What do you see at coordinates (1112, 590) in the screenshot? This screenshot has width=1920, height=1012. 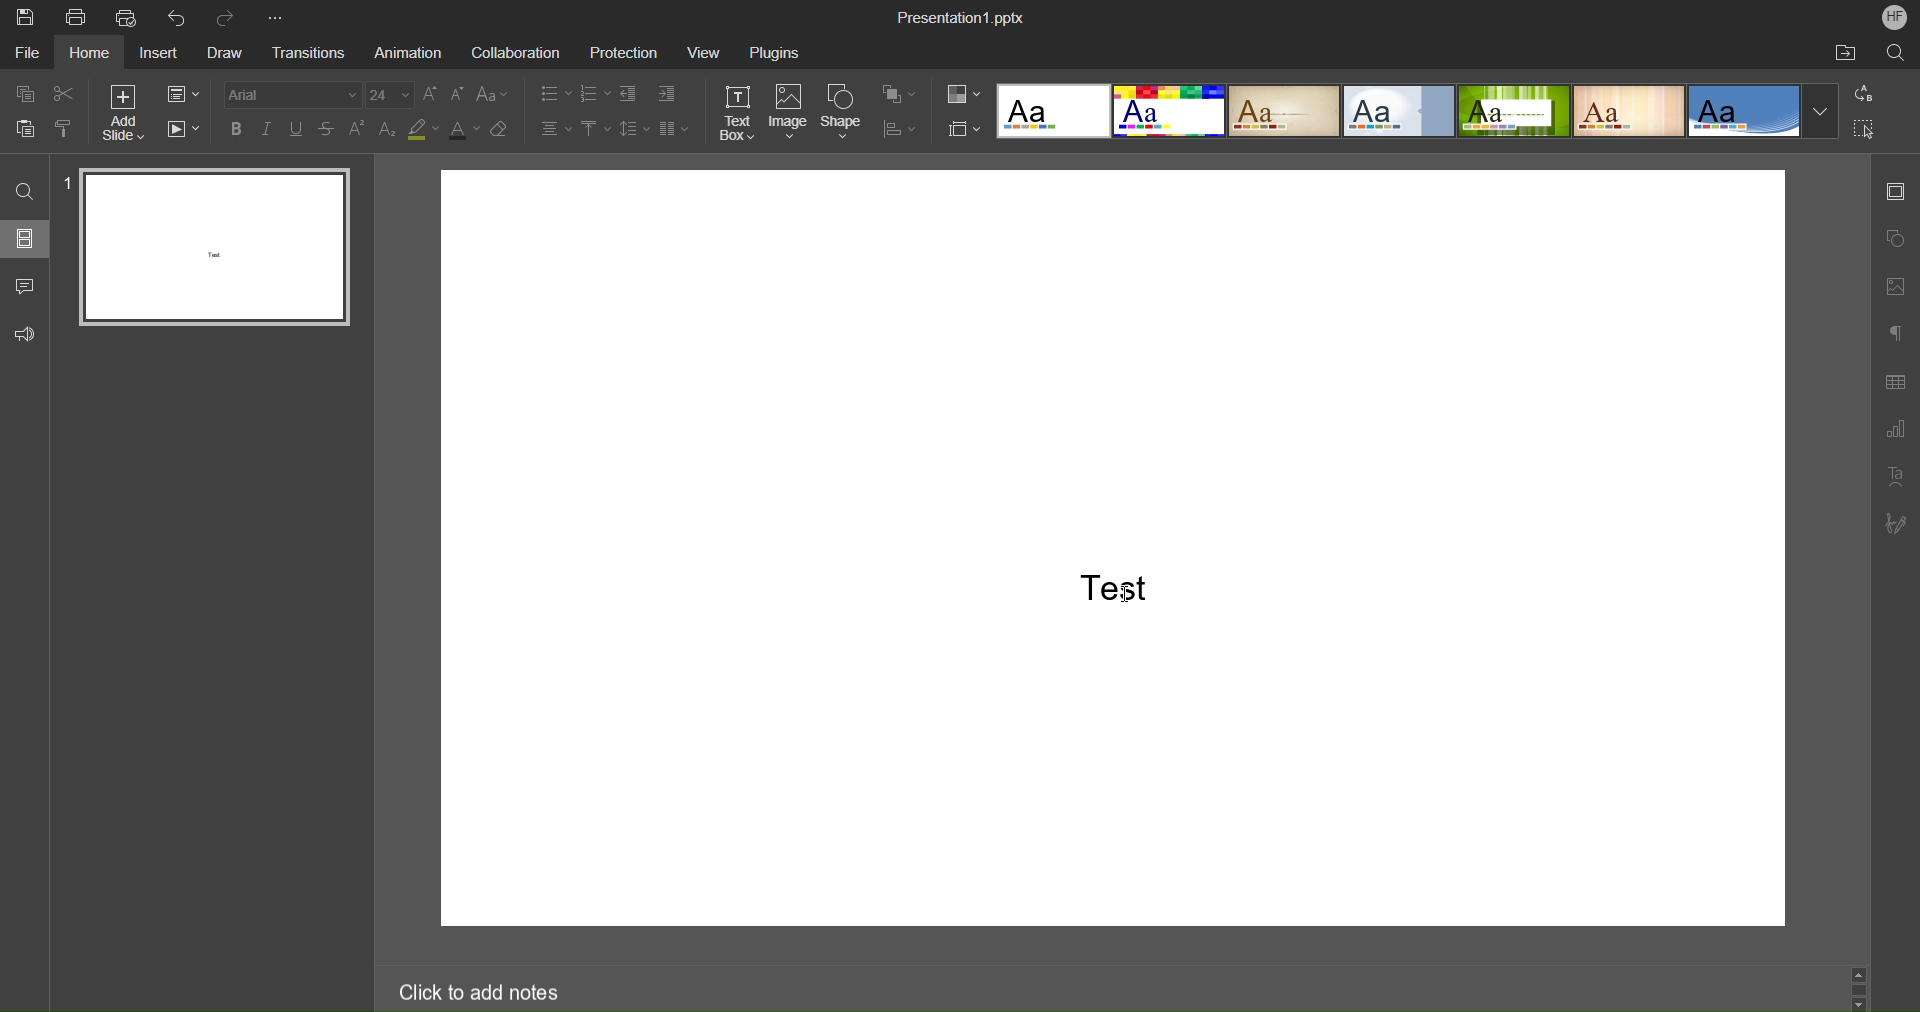 I see `Test` at bounding box center [1112, 590].